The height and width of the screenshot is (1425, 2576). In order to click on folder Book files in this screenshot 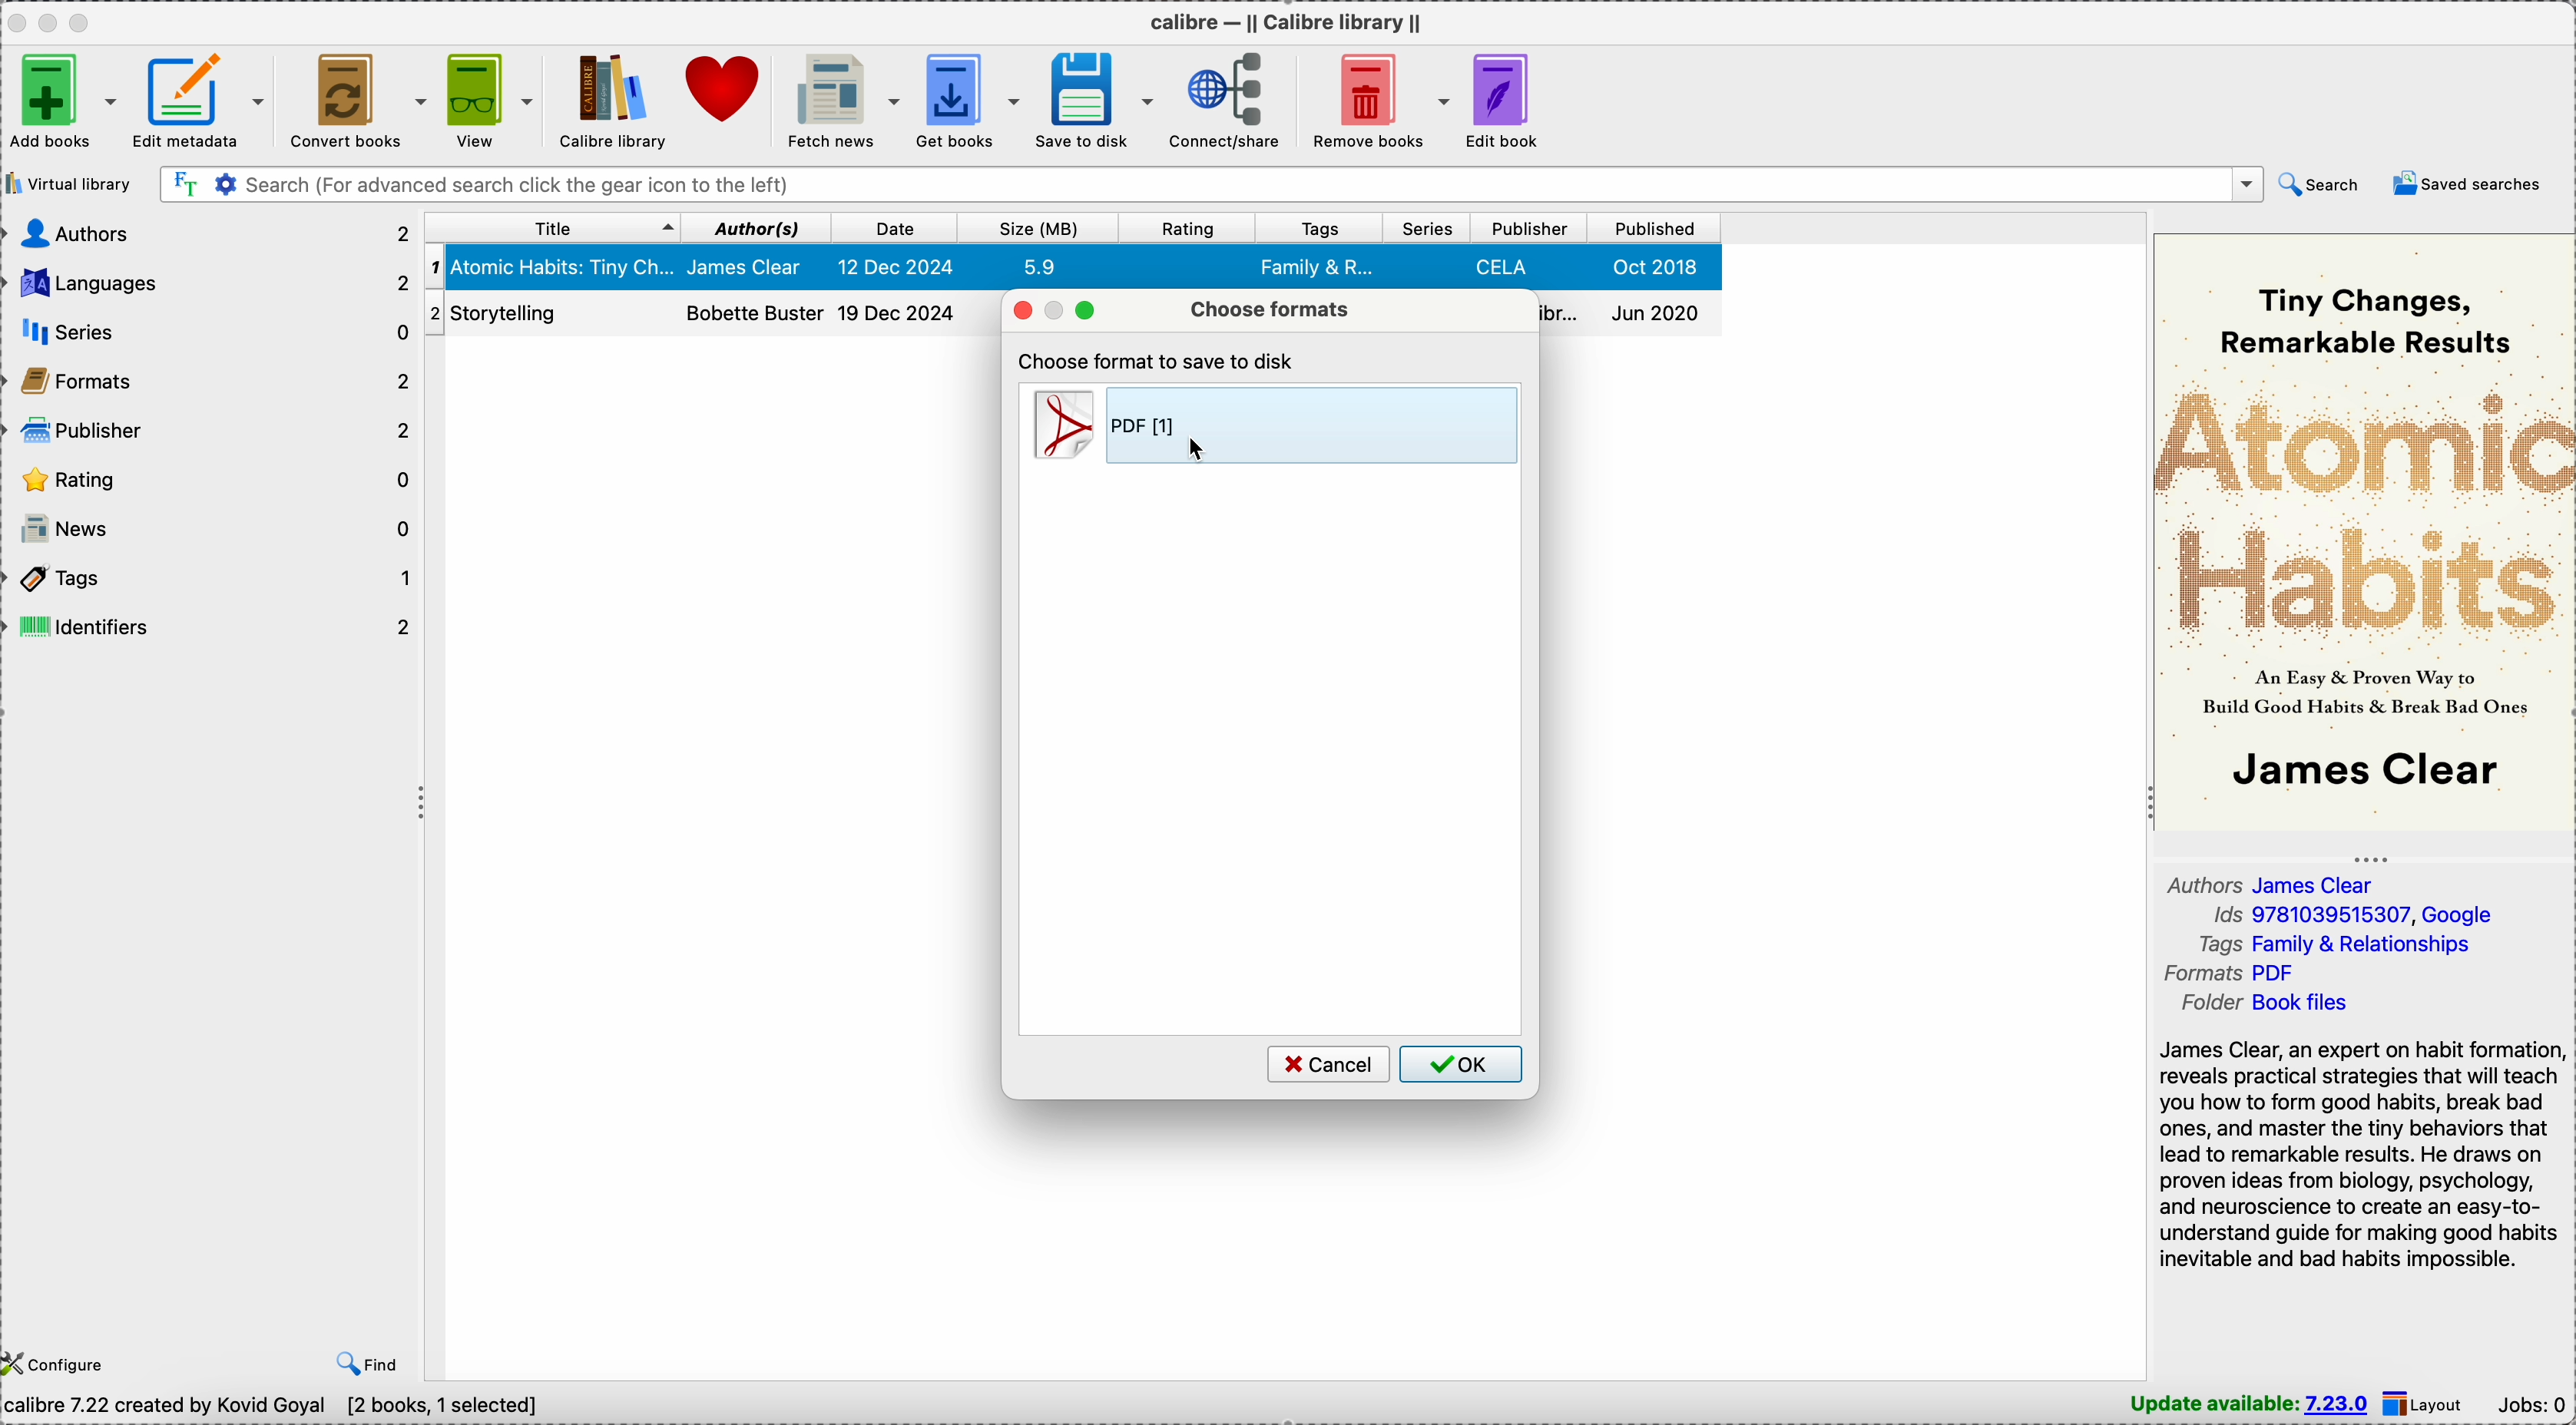, I will do `click(2267, 1003)`.